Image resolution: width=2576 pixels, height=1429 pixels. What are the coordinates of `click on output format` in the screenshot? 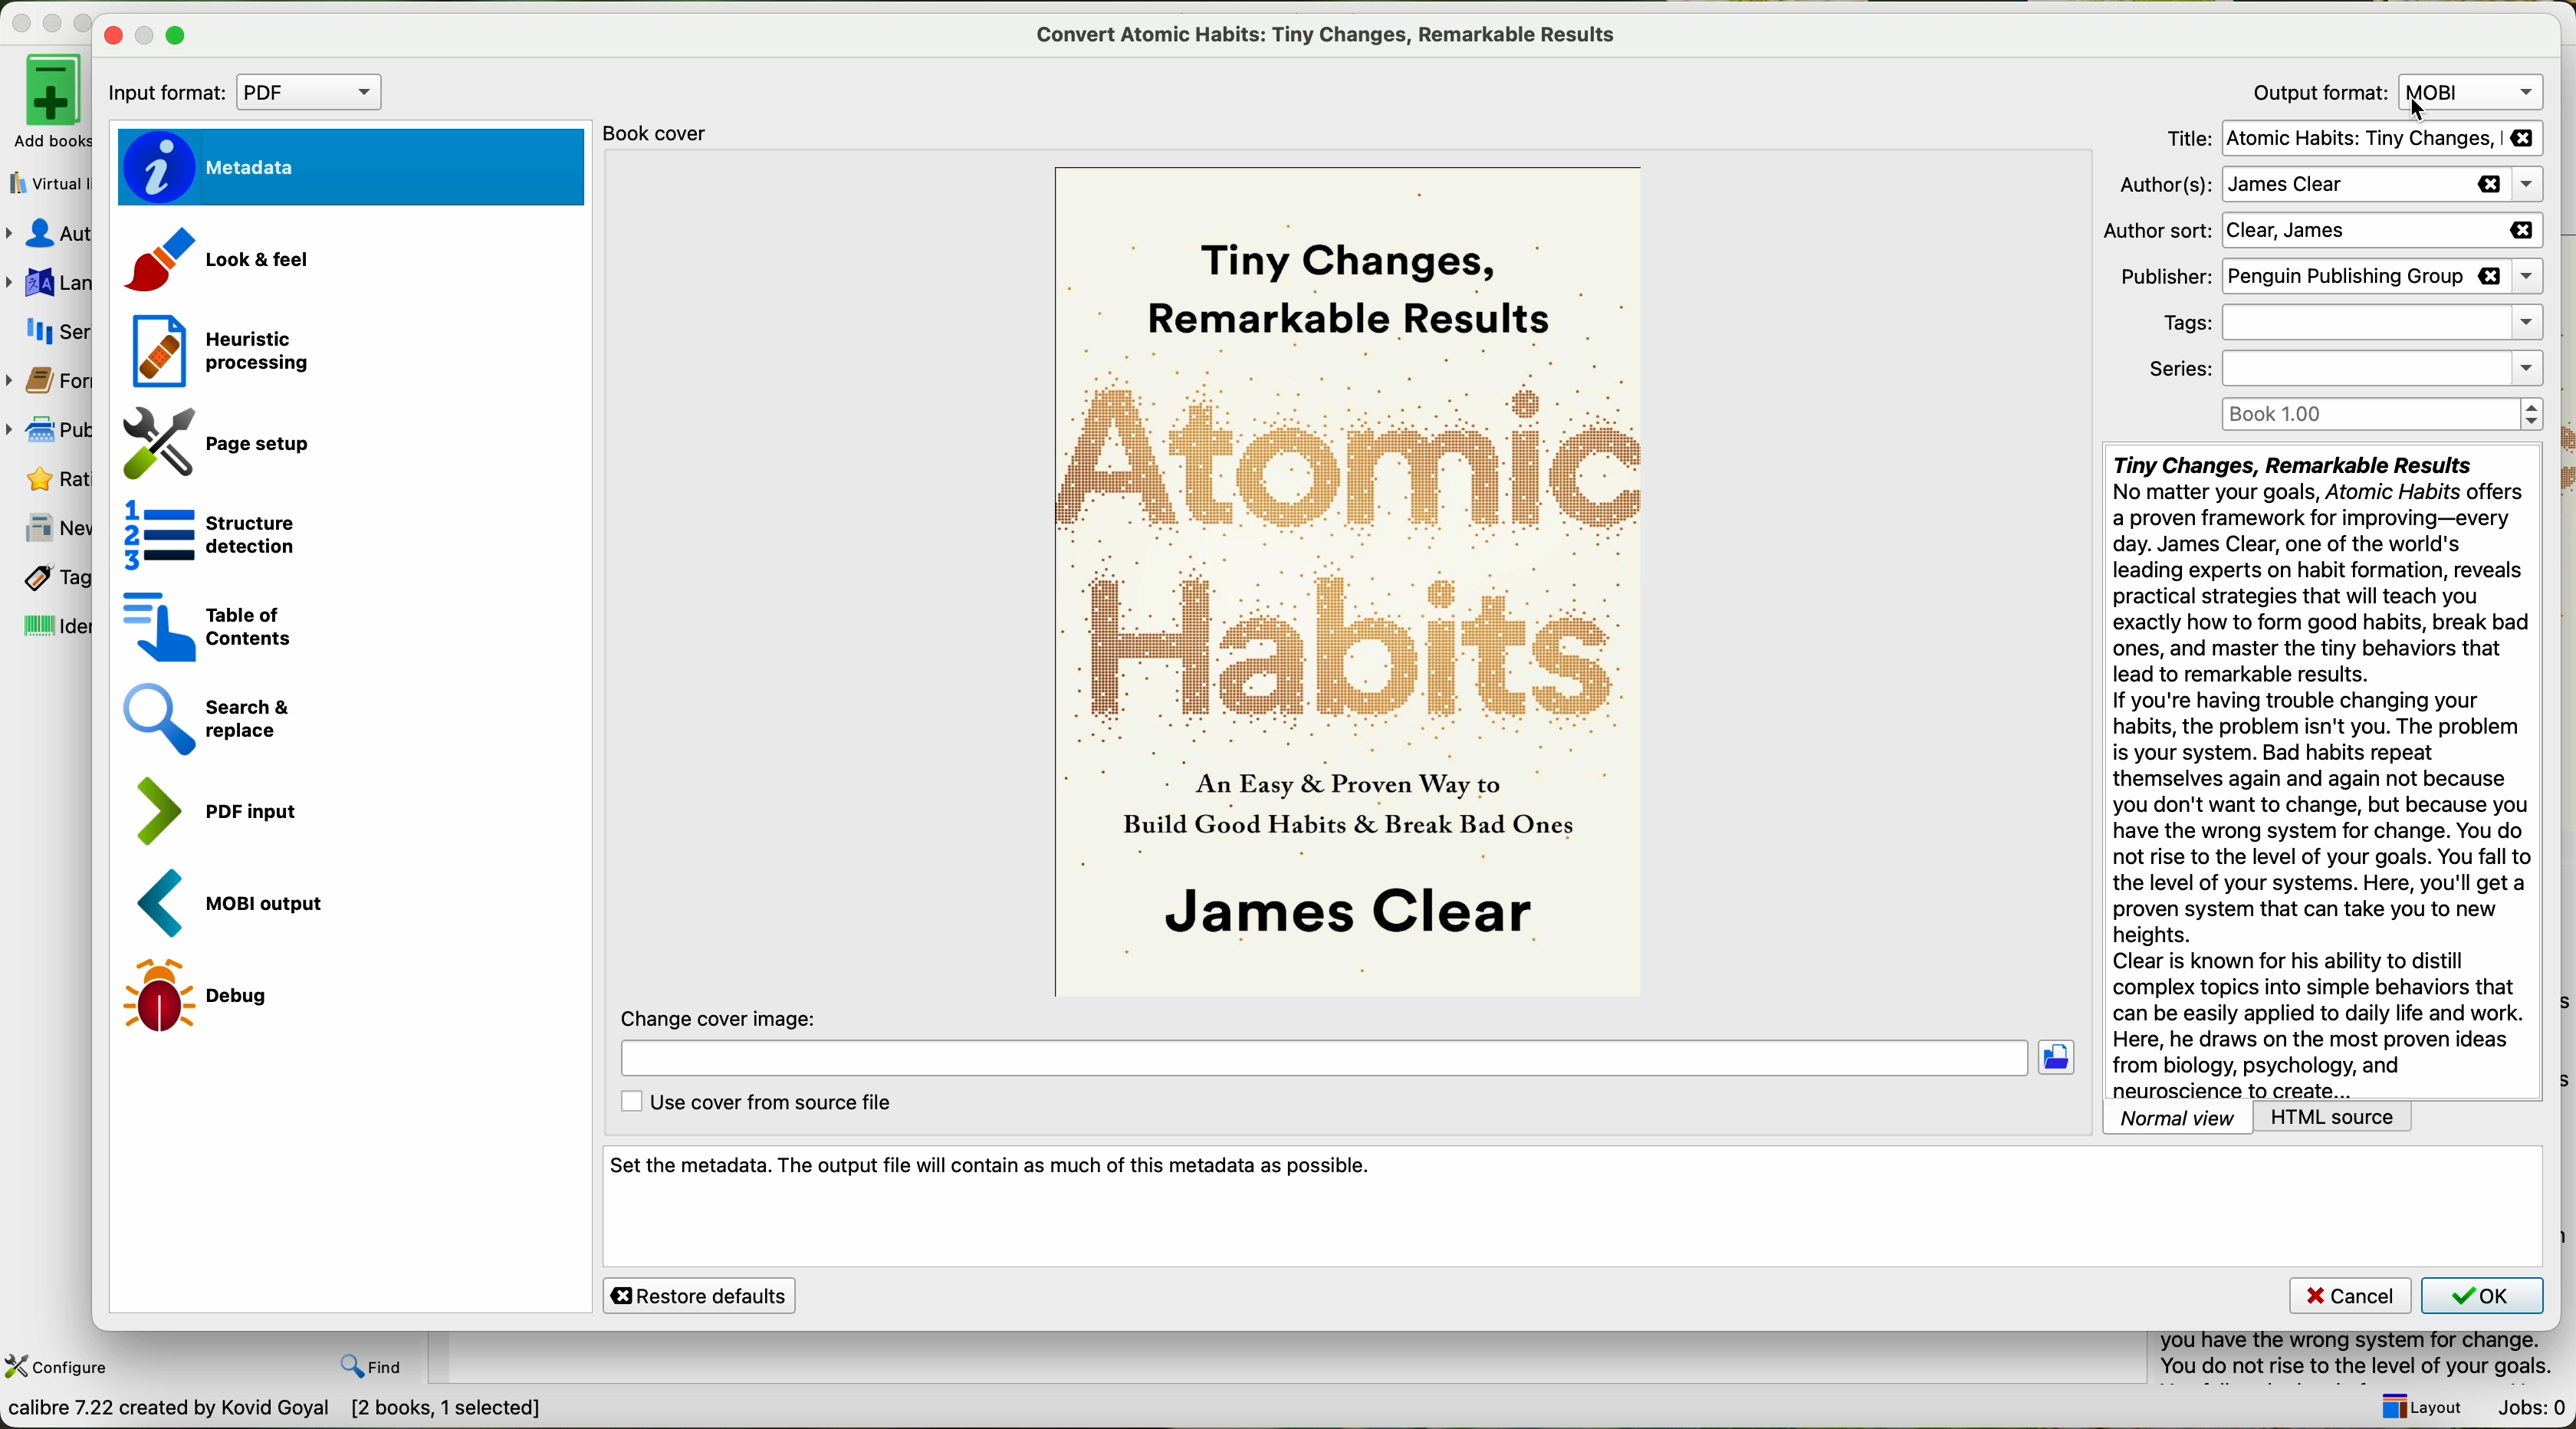 It's located at (2396, 92).